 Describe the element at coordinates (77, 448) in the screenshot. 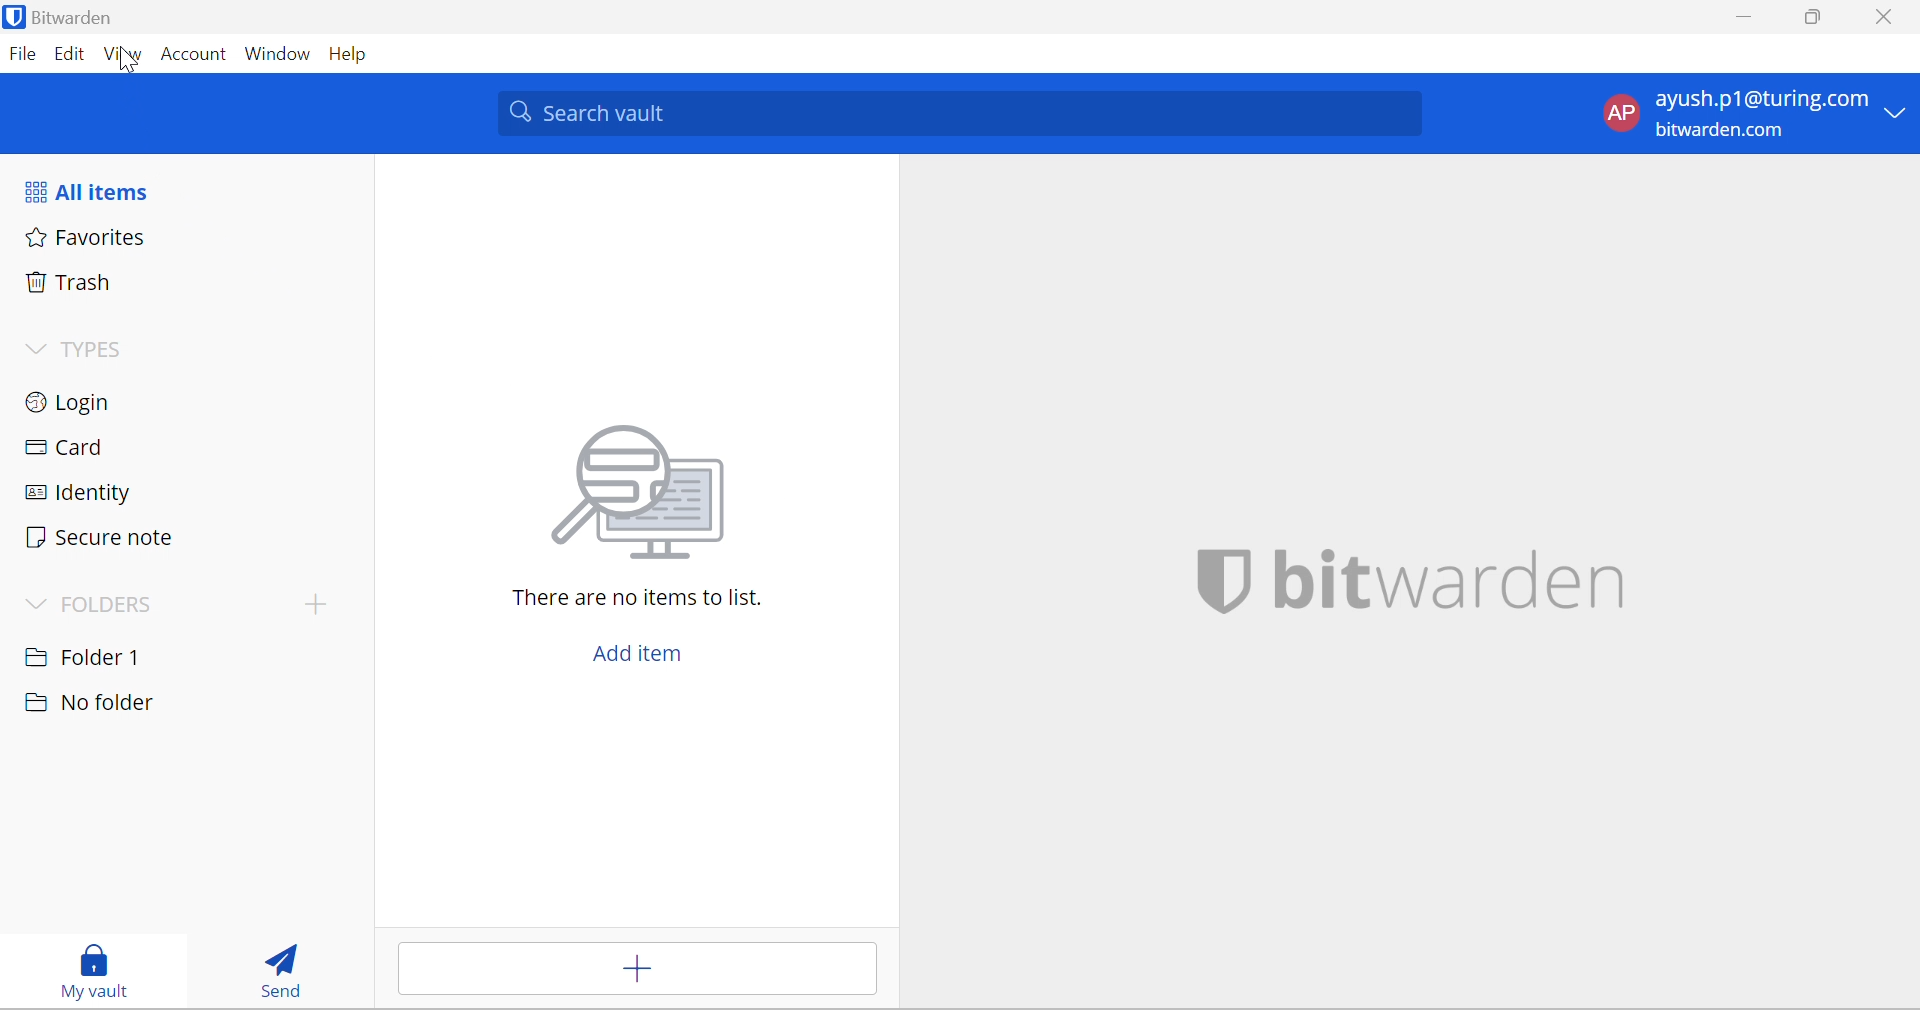

I see `Card` at that location.